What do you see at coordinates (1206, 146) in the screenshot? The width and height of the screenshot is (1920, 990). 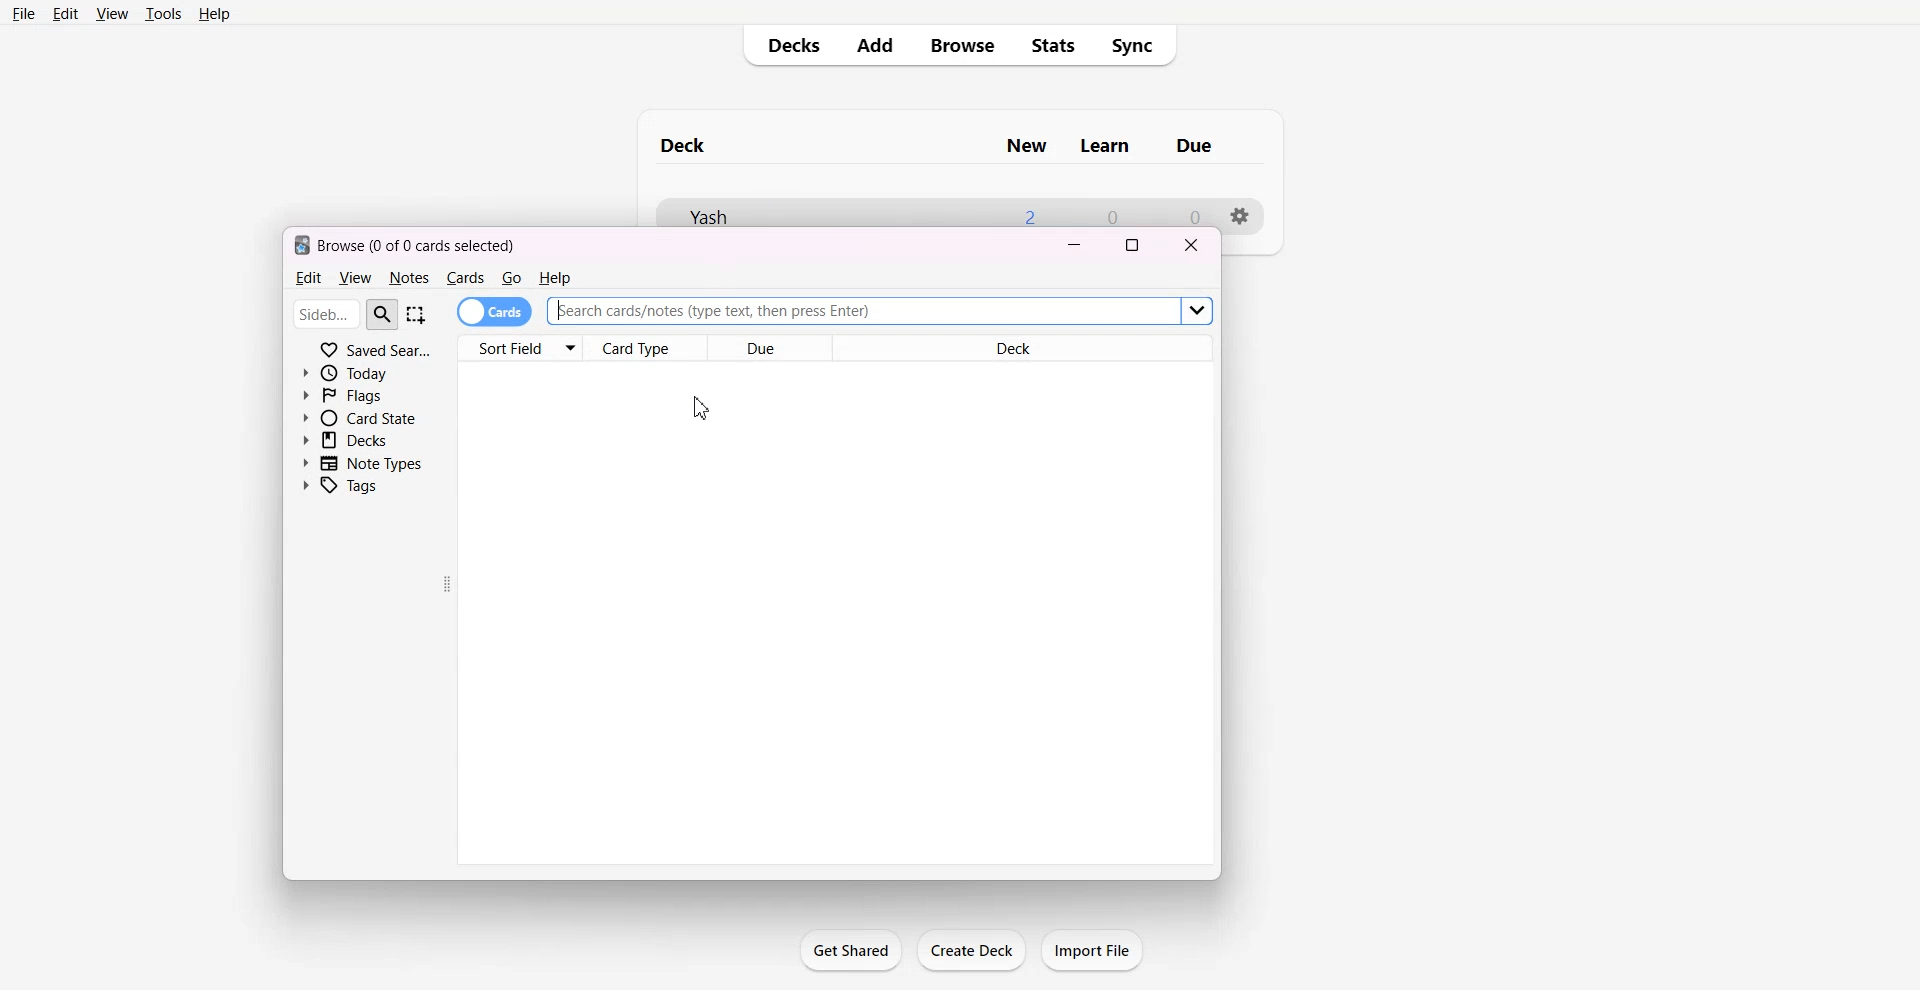 I see `Due` at bounding box center [1206, 146].